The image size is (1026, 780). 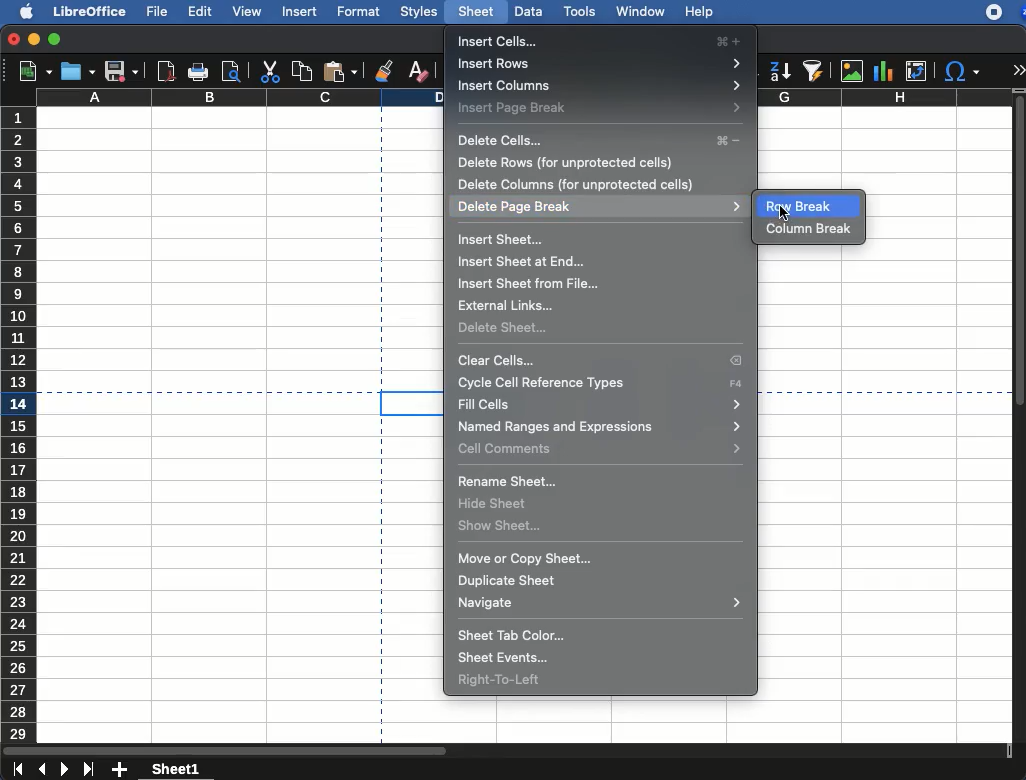 I want to click on insert cells, so click(x=601, y=41).